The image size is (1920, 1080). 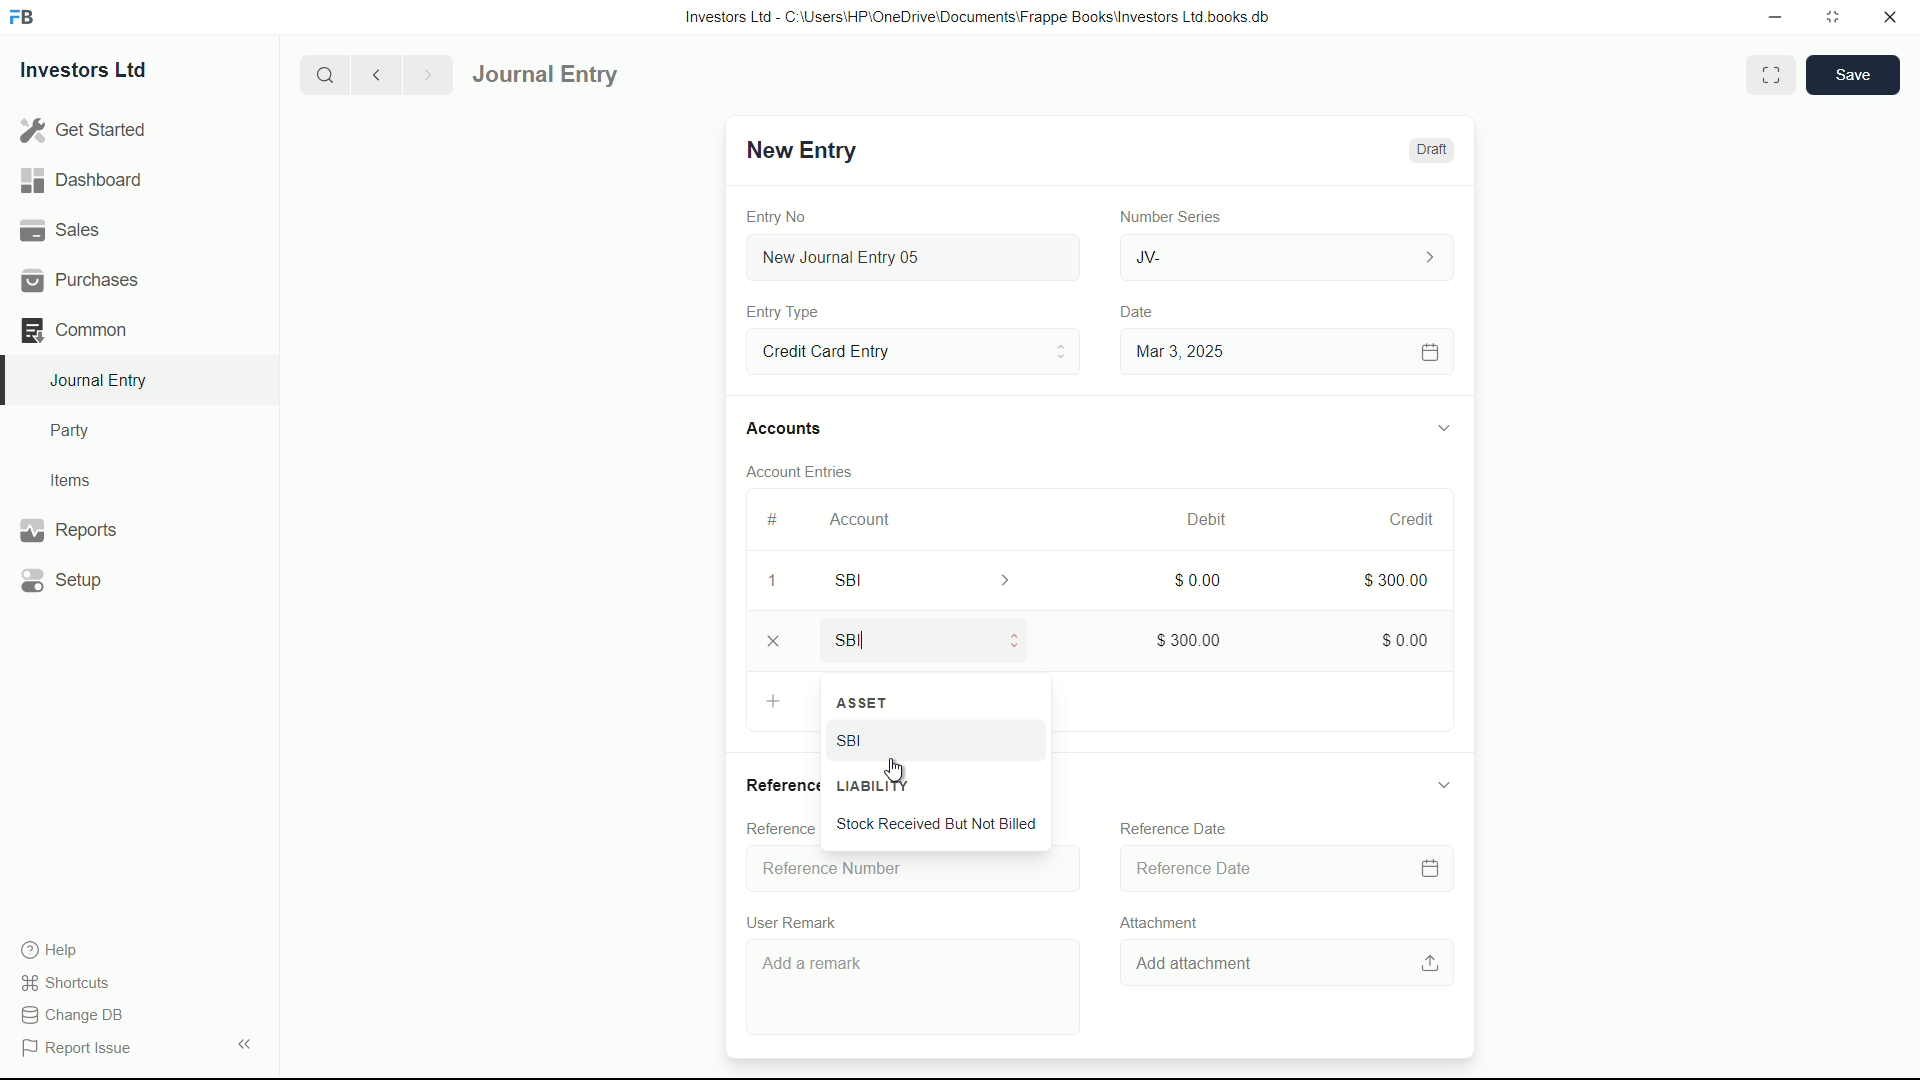 What do you see at coordinates (778, 786) in the screenshot?
I see `References` at bounding box center [778, 786].